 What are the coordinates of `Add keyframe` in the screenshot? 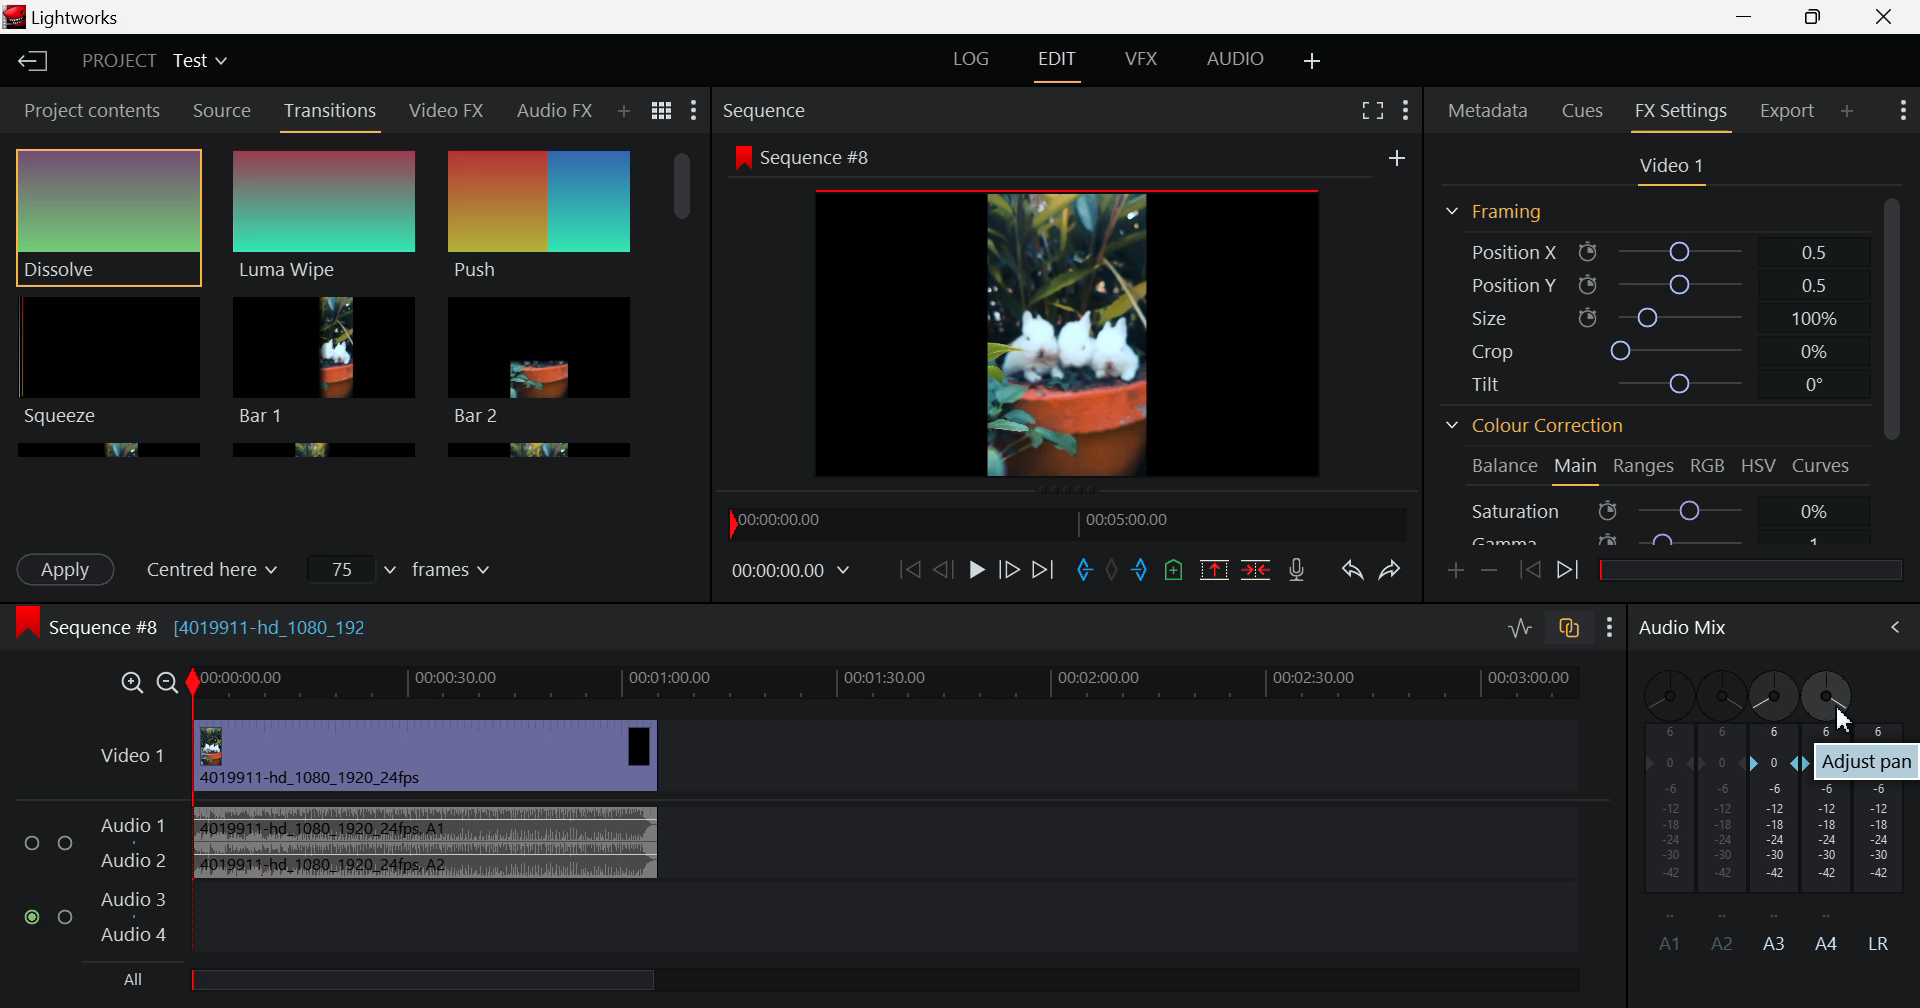 It's located at (1452, 573).